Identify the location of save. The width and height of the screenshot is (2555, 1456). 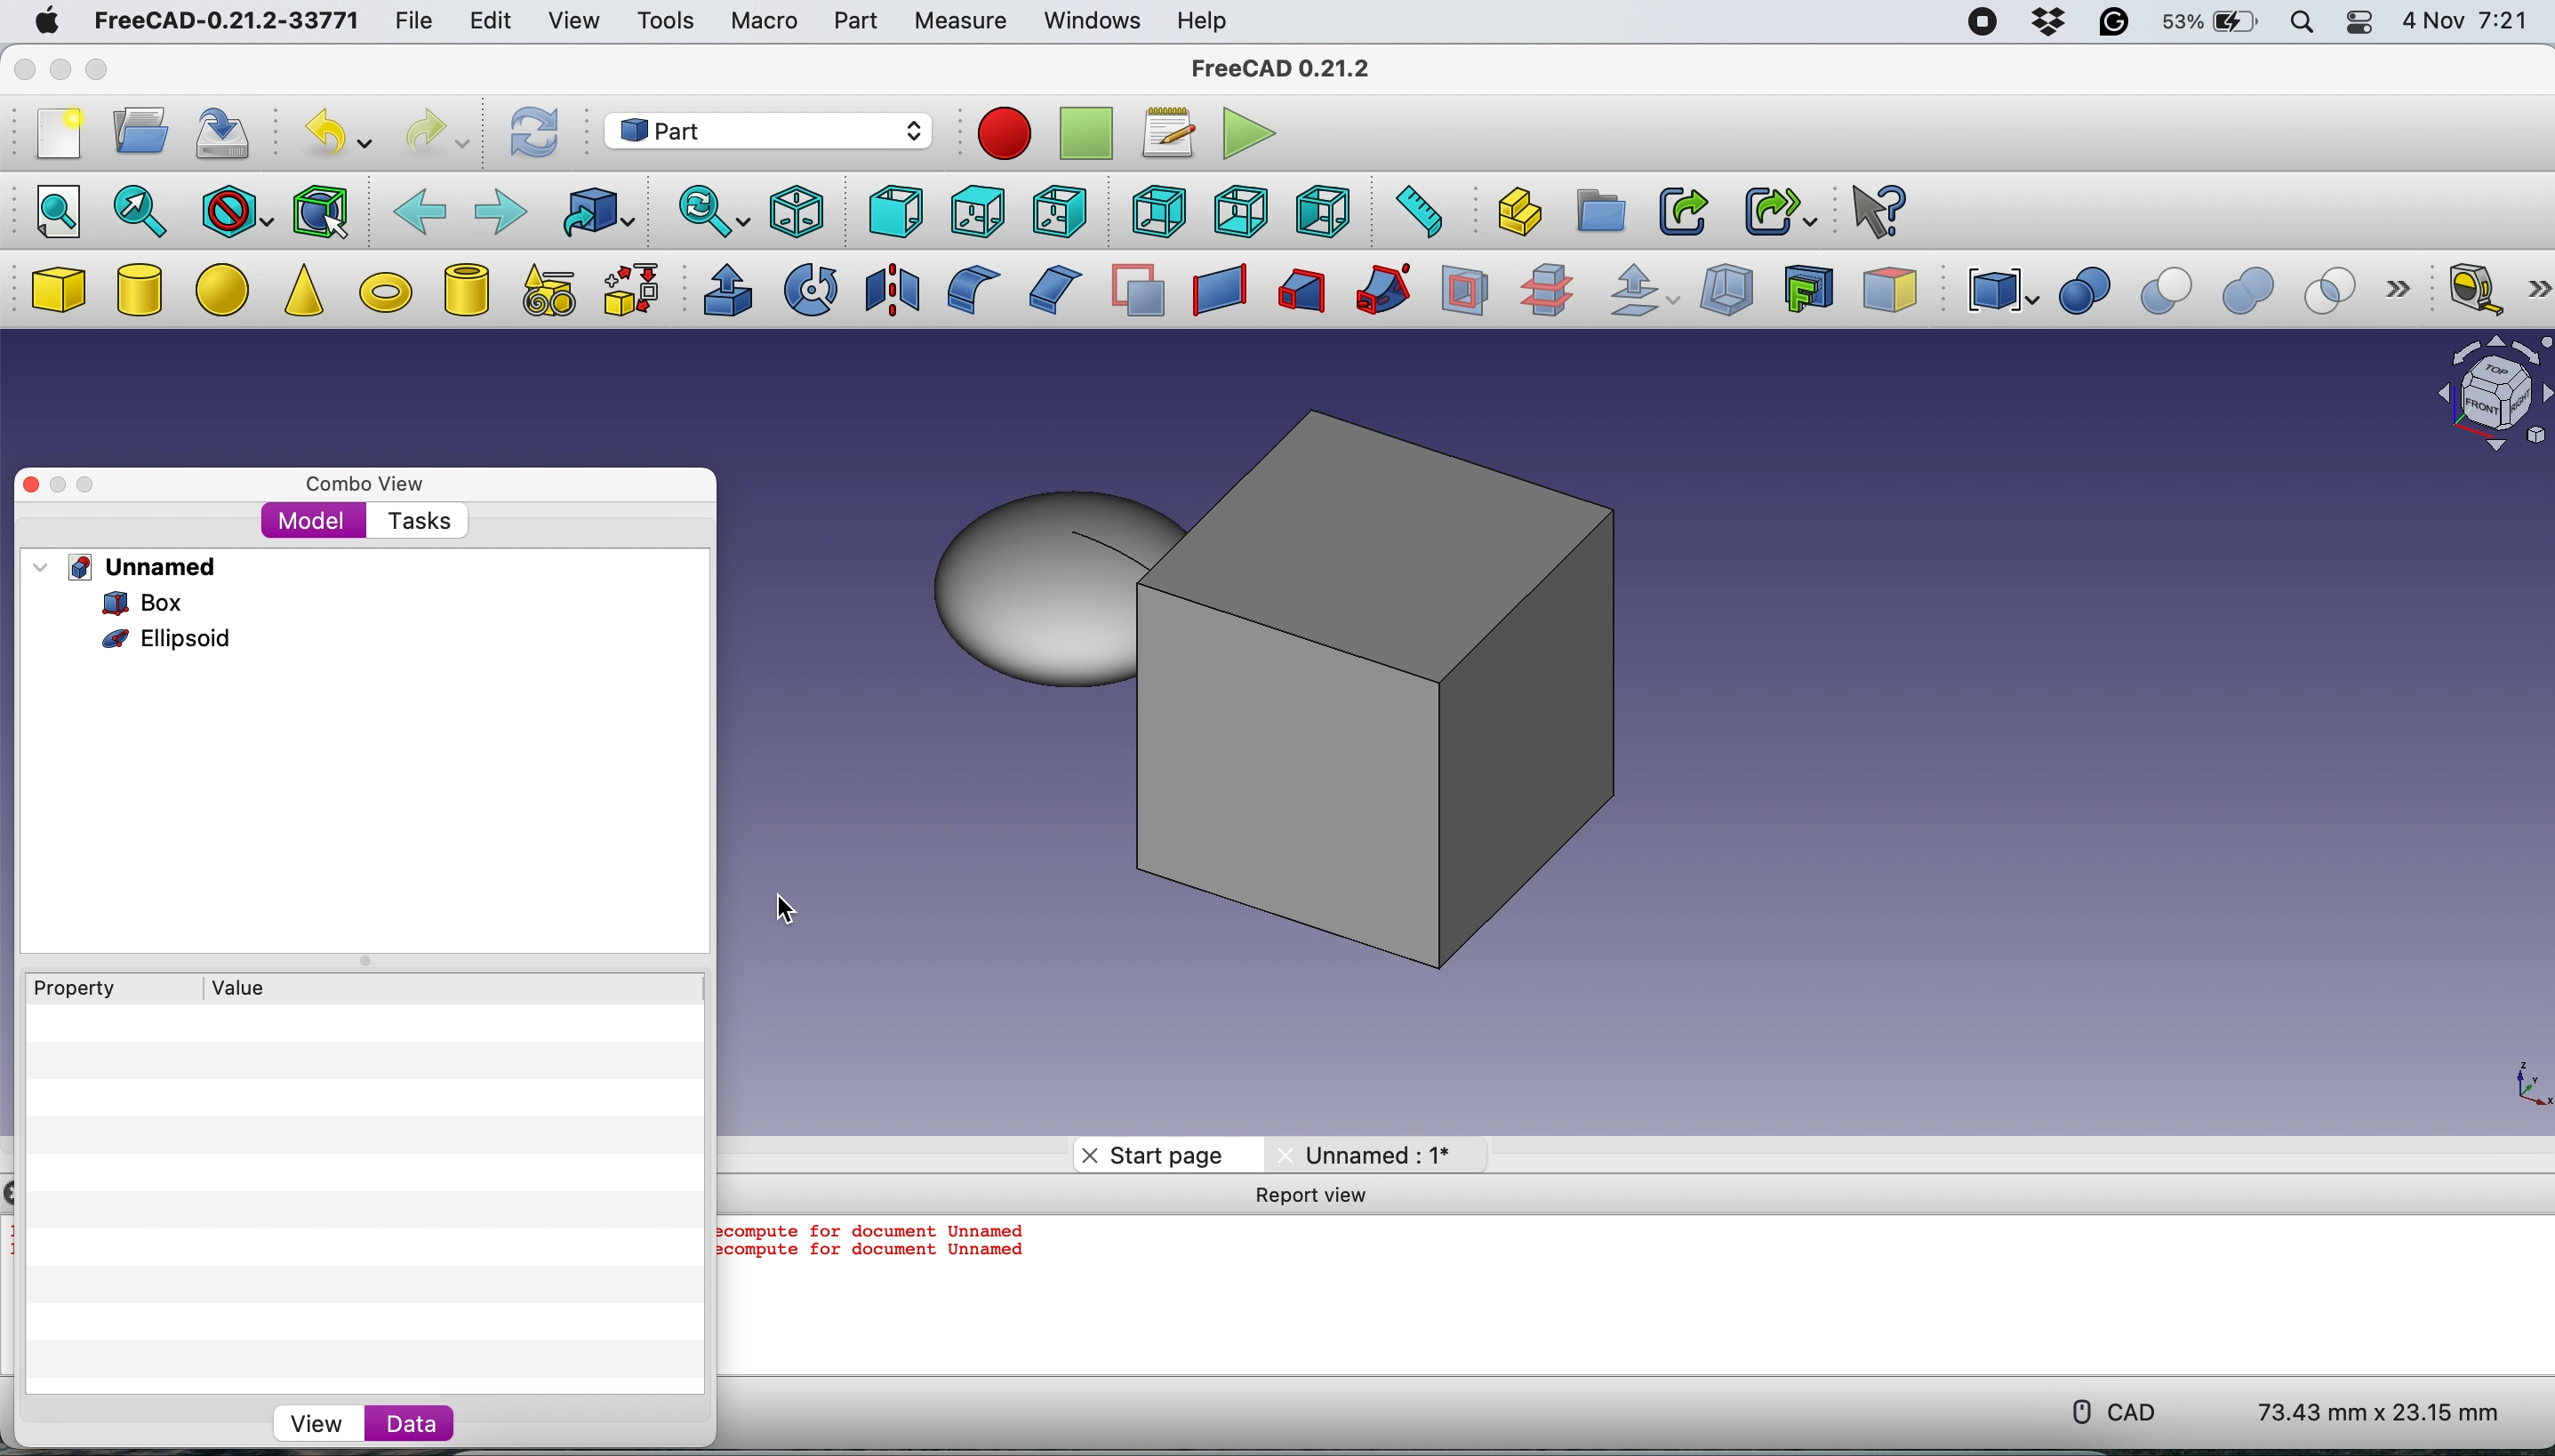
(227, 136).